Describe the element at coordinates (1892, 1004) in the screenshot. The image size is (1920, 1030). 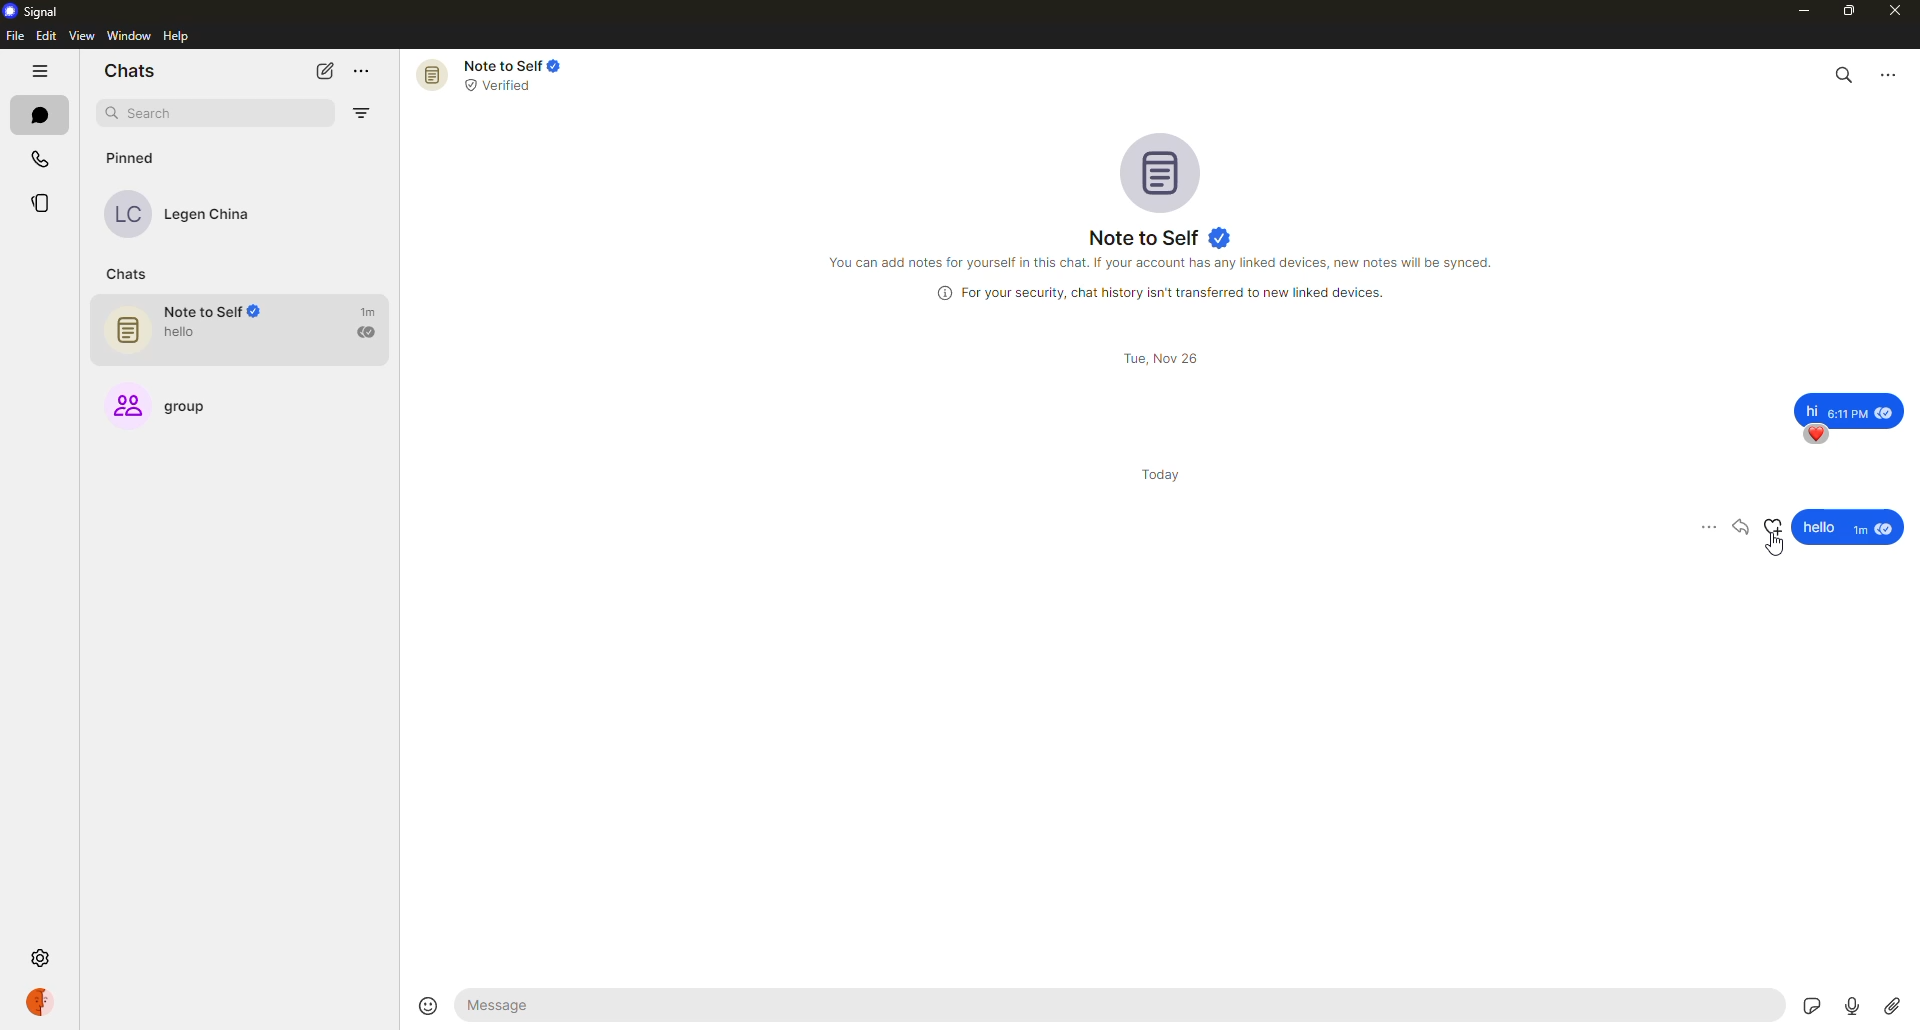
I see `attach` at that location.